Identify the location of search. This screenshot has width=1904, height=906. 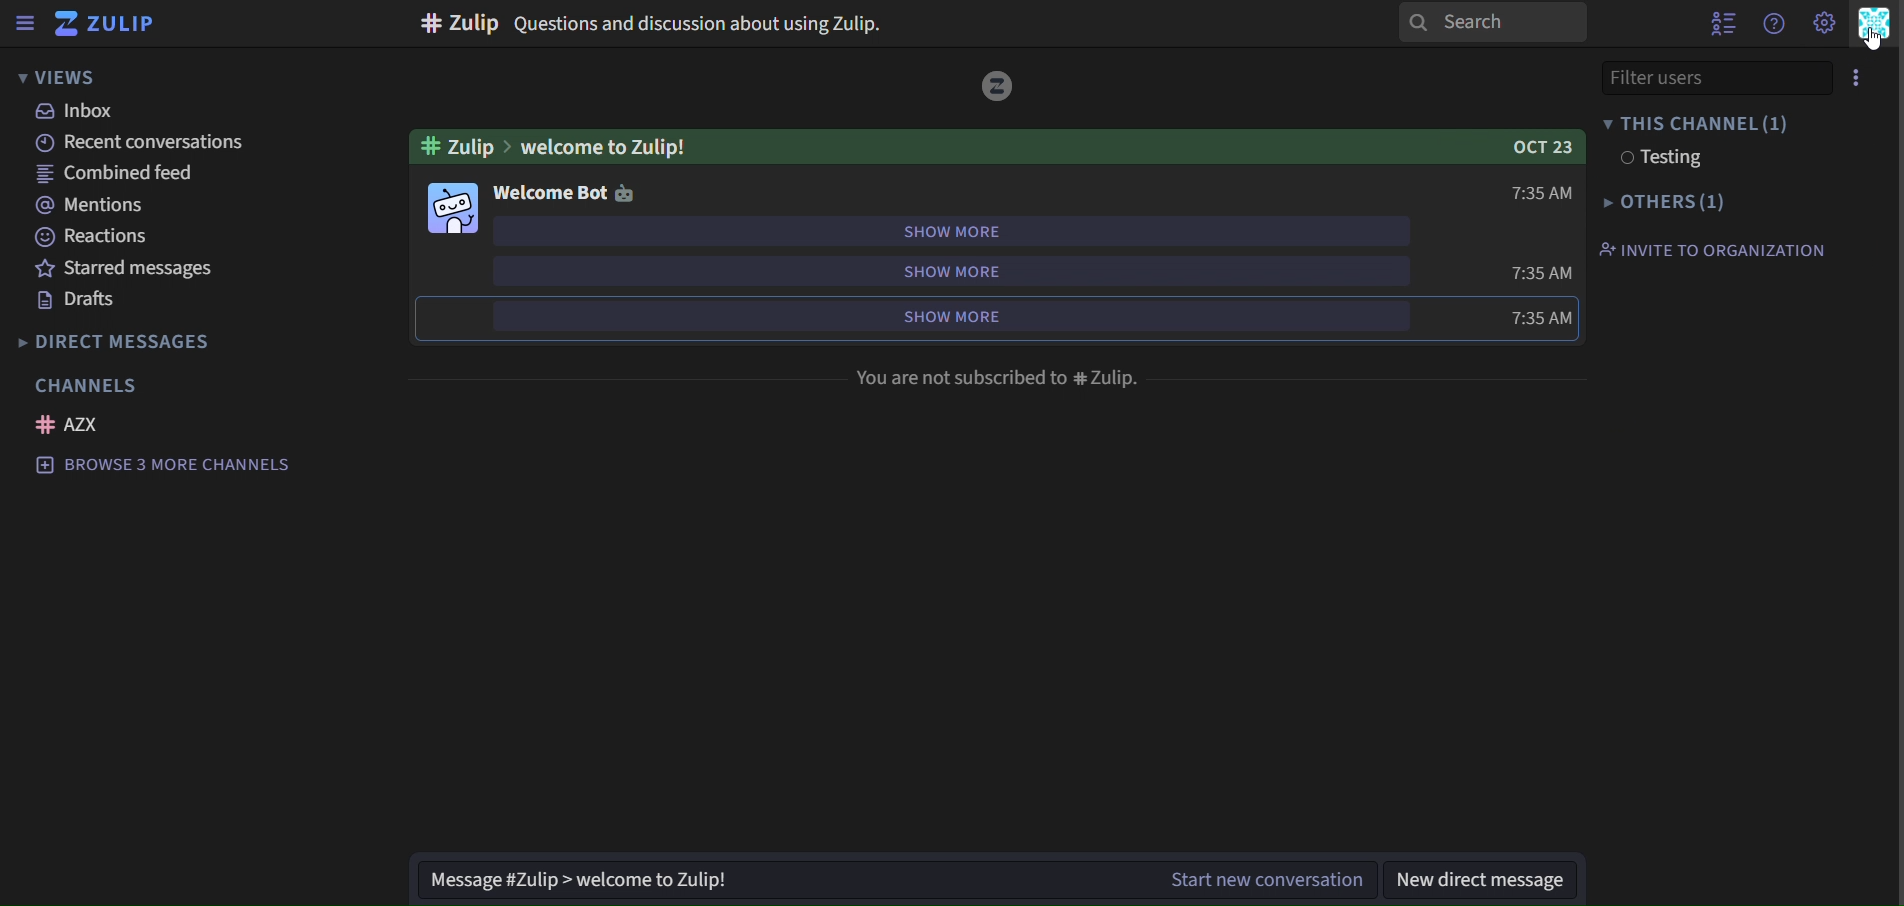
(1496, 26).